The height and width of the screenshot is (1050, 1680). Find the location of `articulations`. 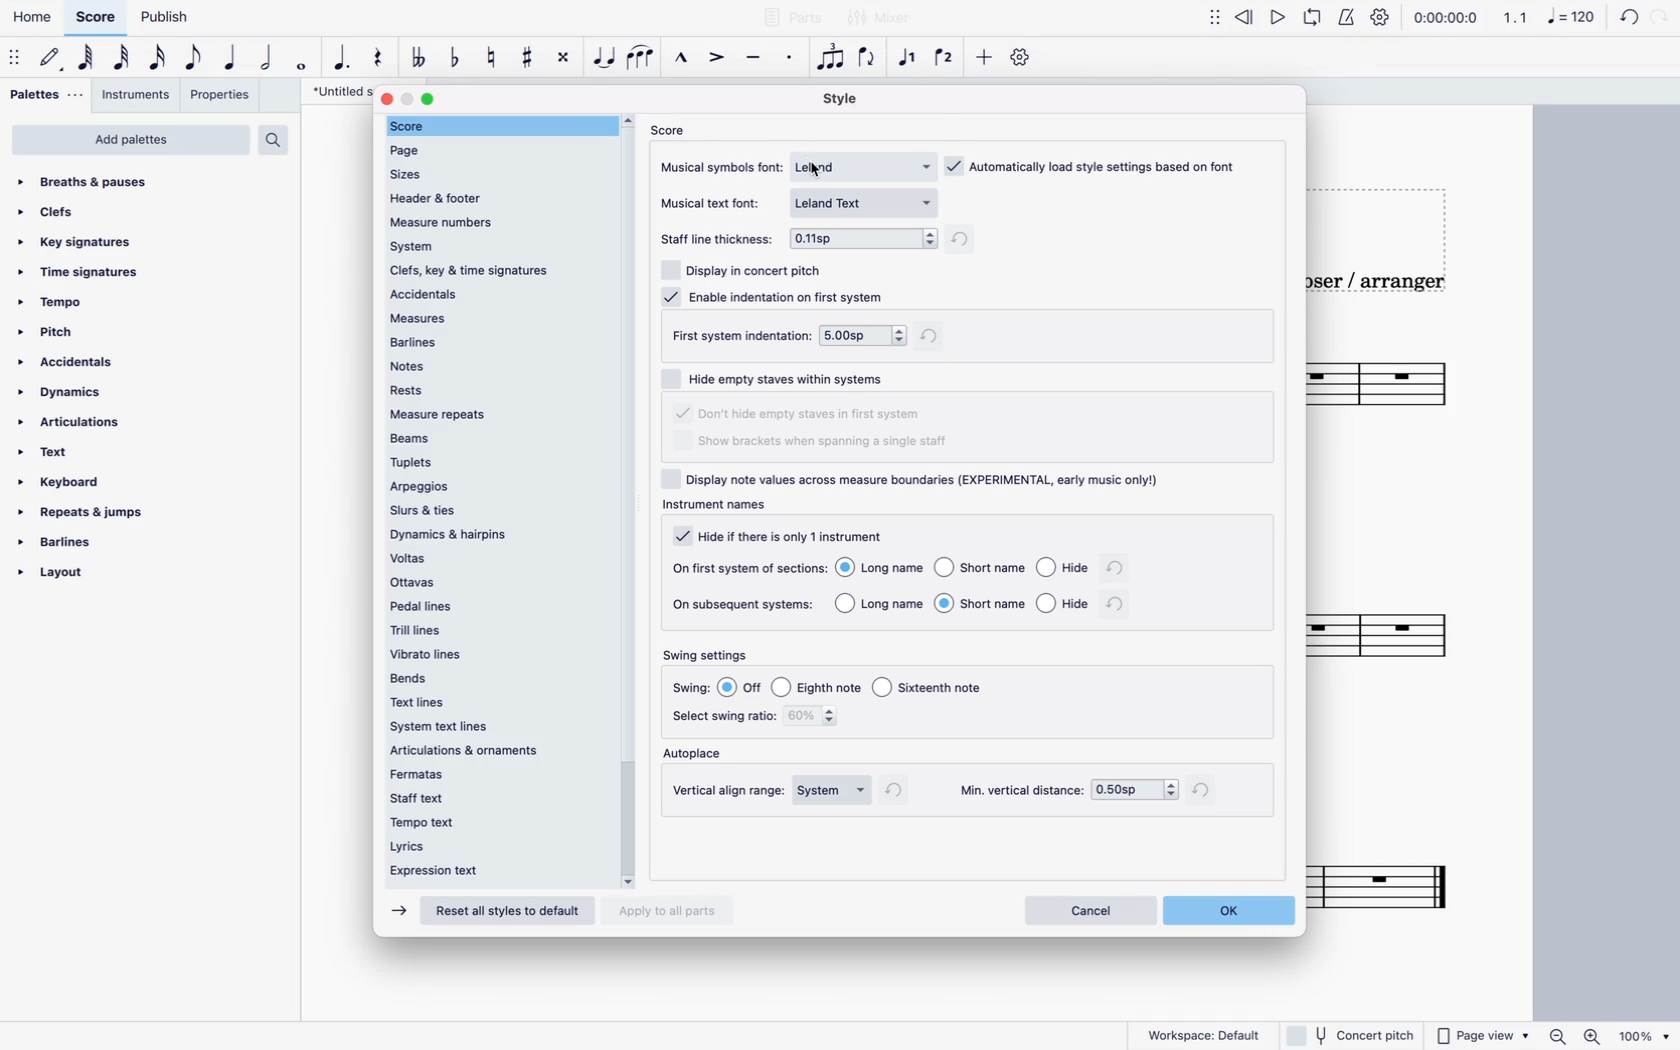

articulations is located at coordinates (76, 424).